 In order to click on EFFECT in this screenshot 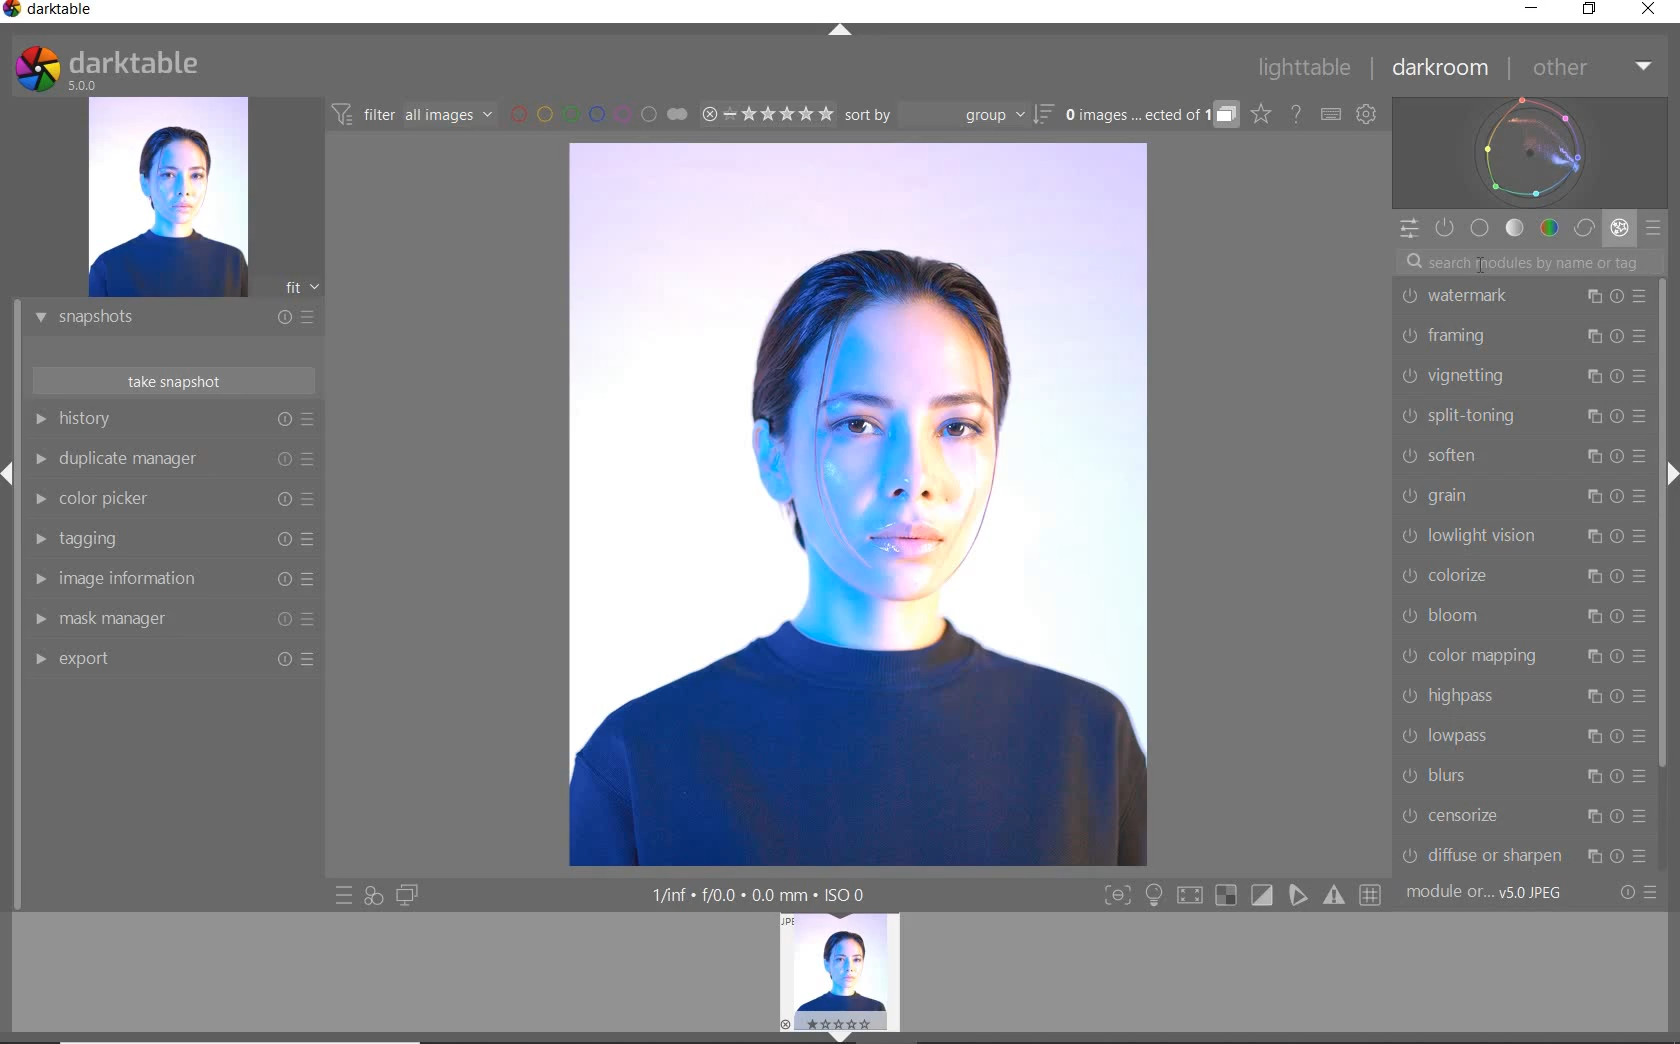, I will do `click(1619, 227)`.